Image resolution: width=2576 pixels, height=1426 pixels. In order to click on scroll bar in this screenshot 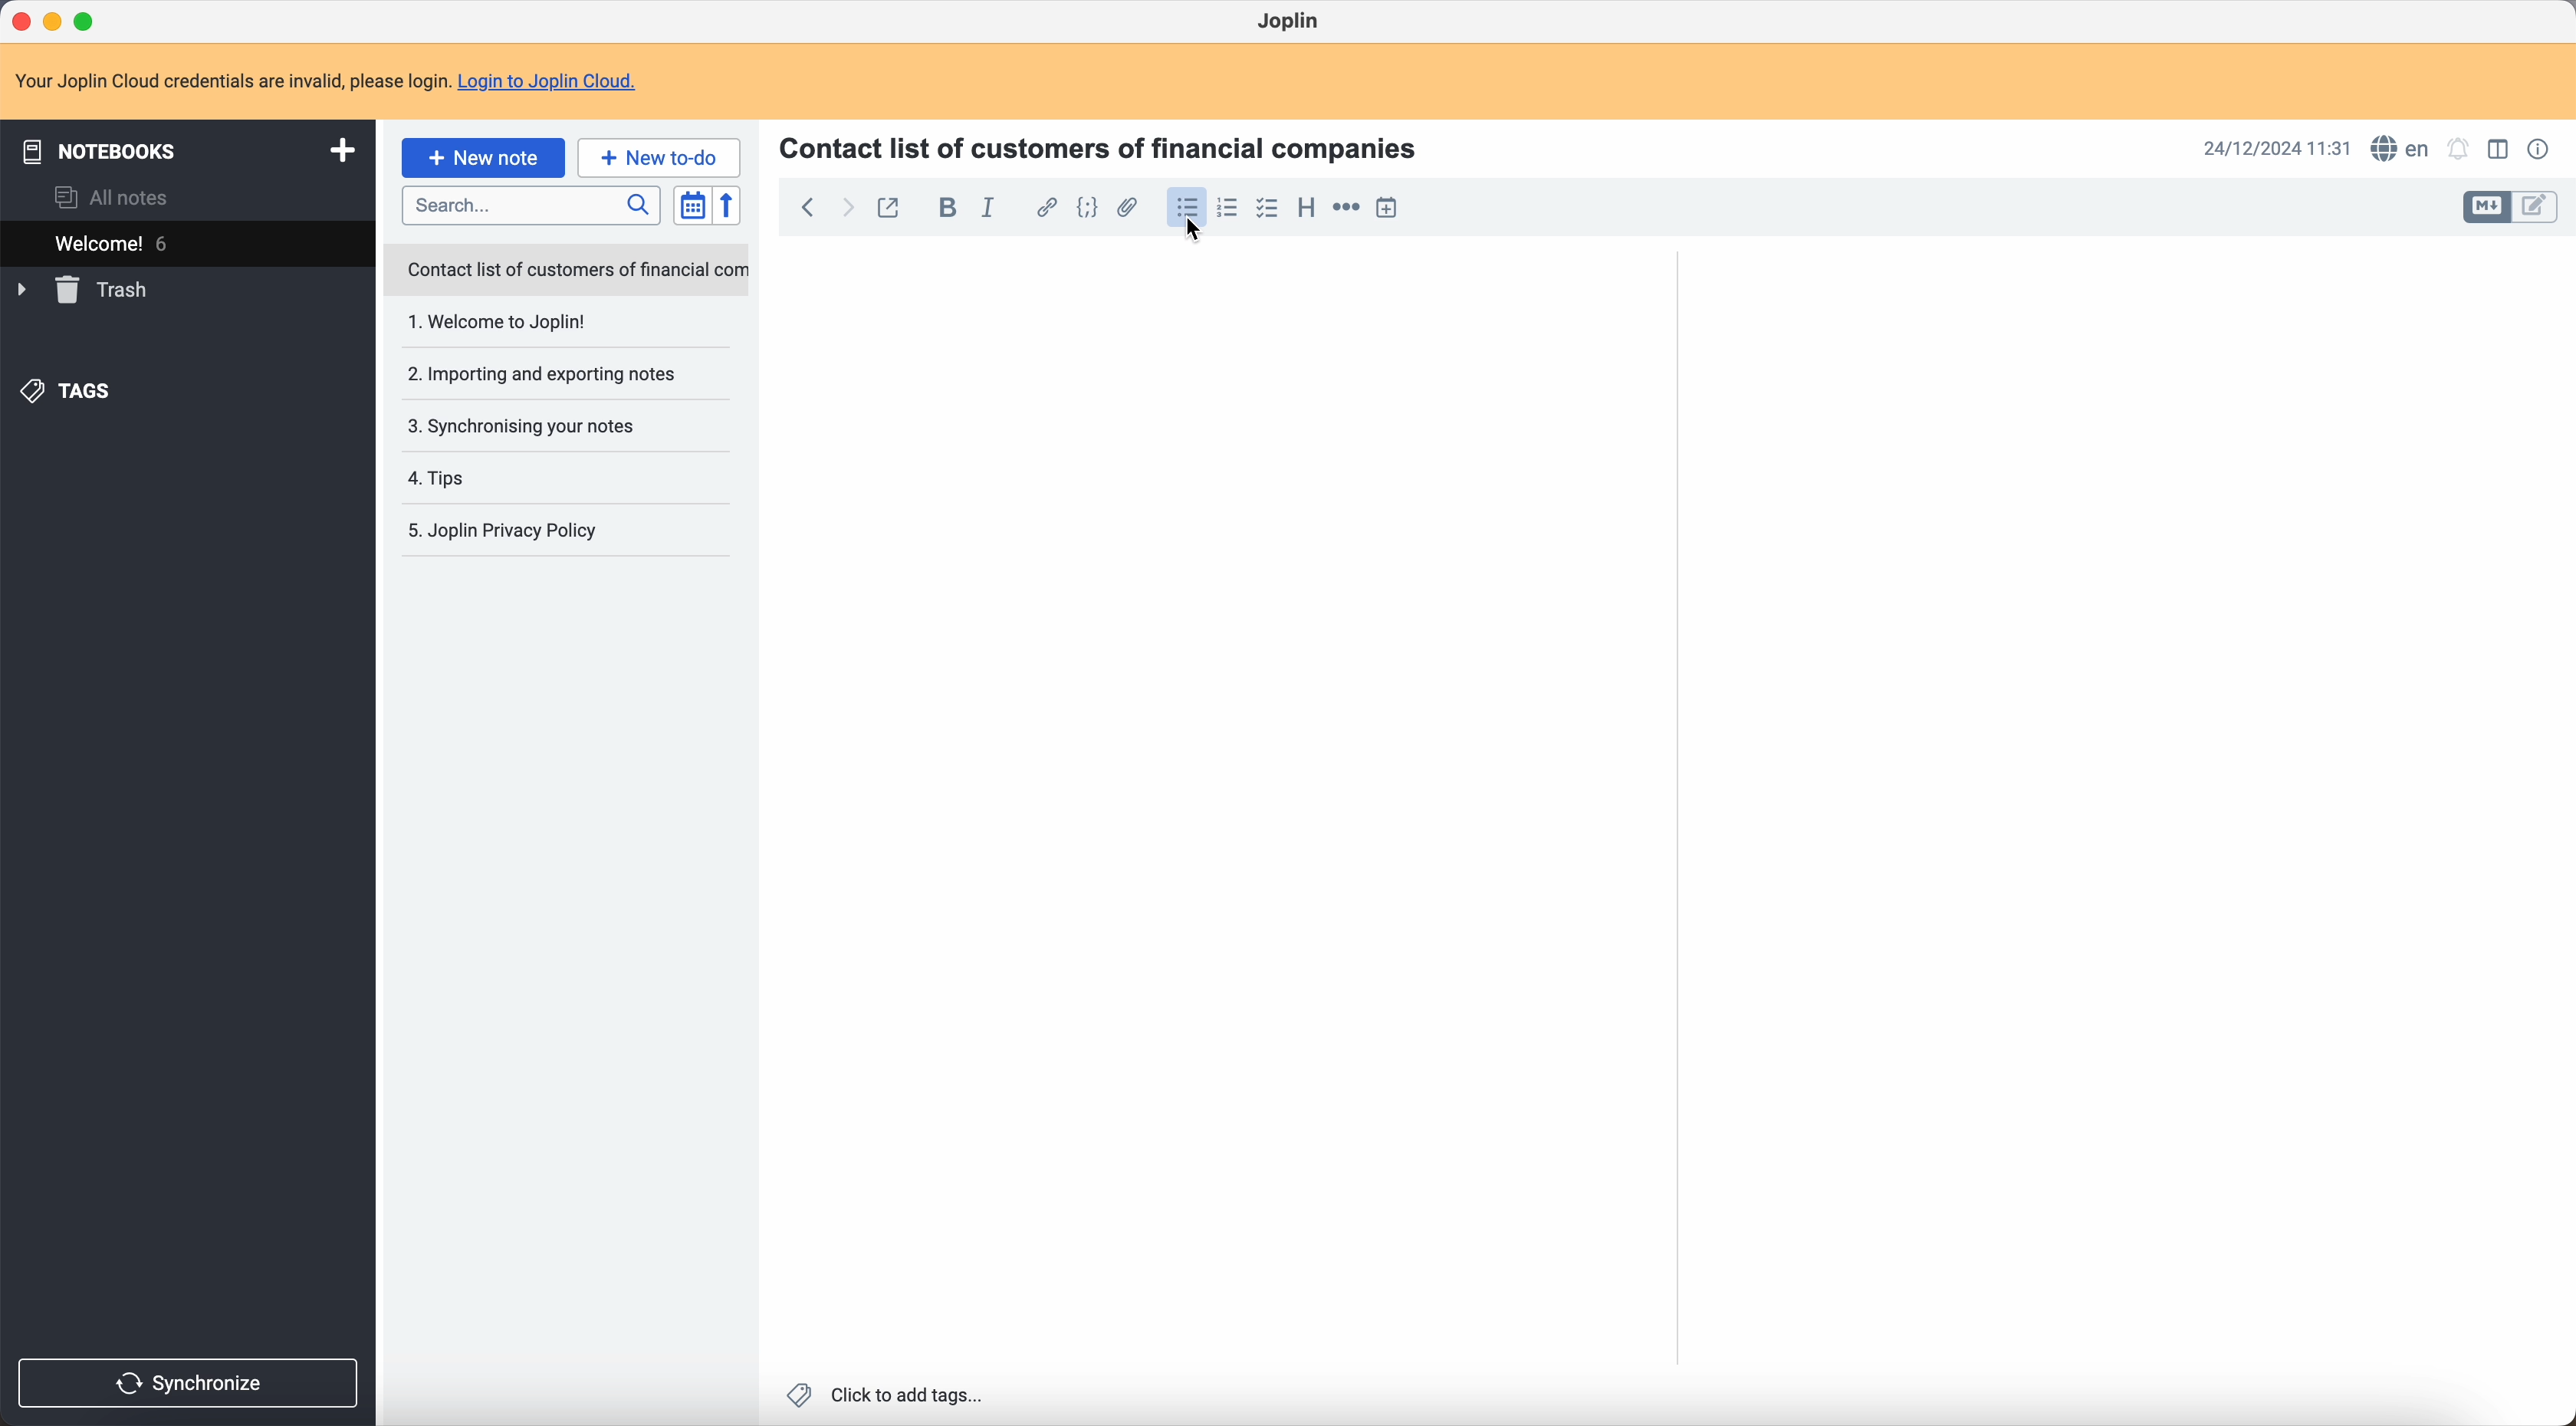, I will do `click(2560, 448)`.